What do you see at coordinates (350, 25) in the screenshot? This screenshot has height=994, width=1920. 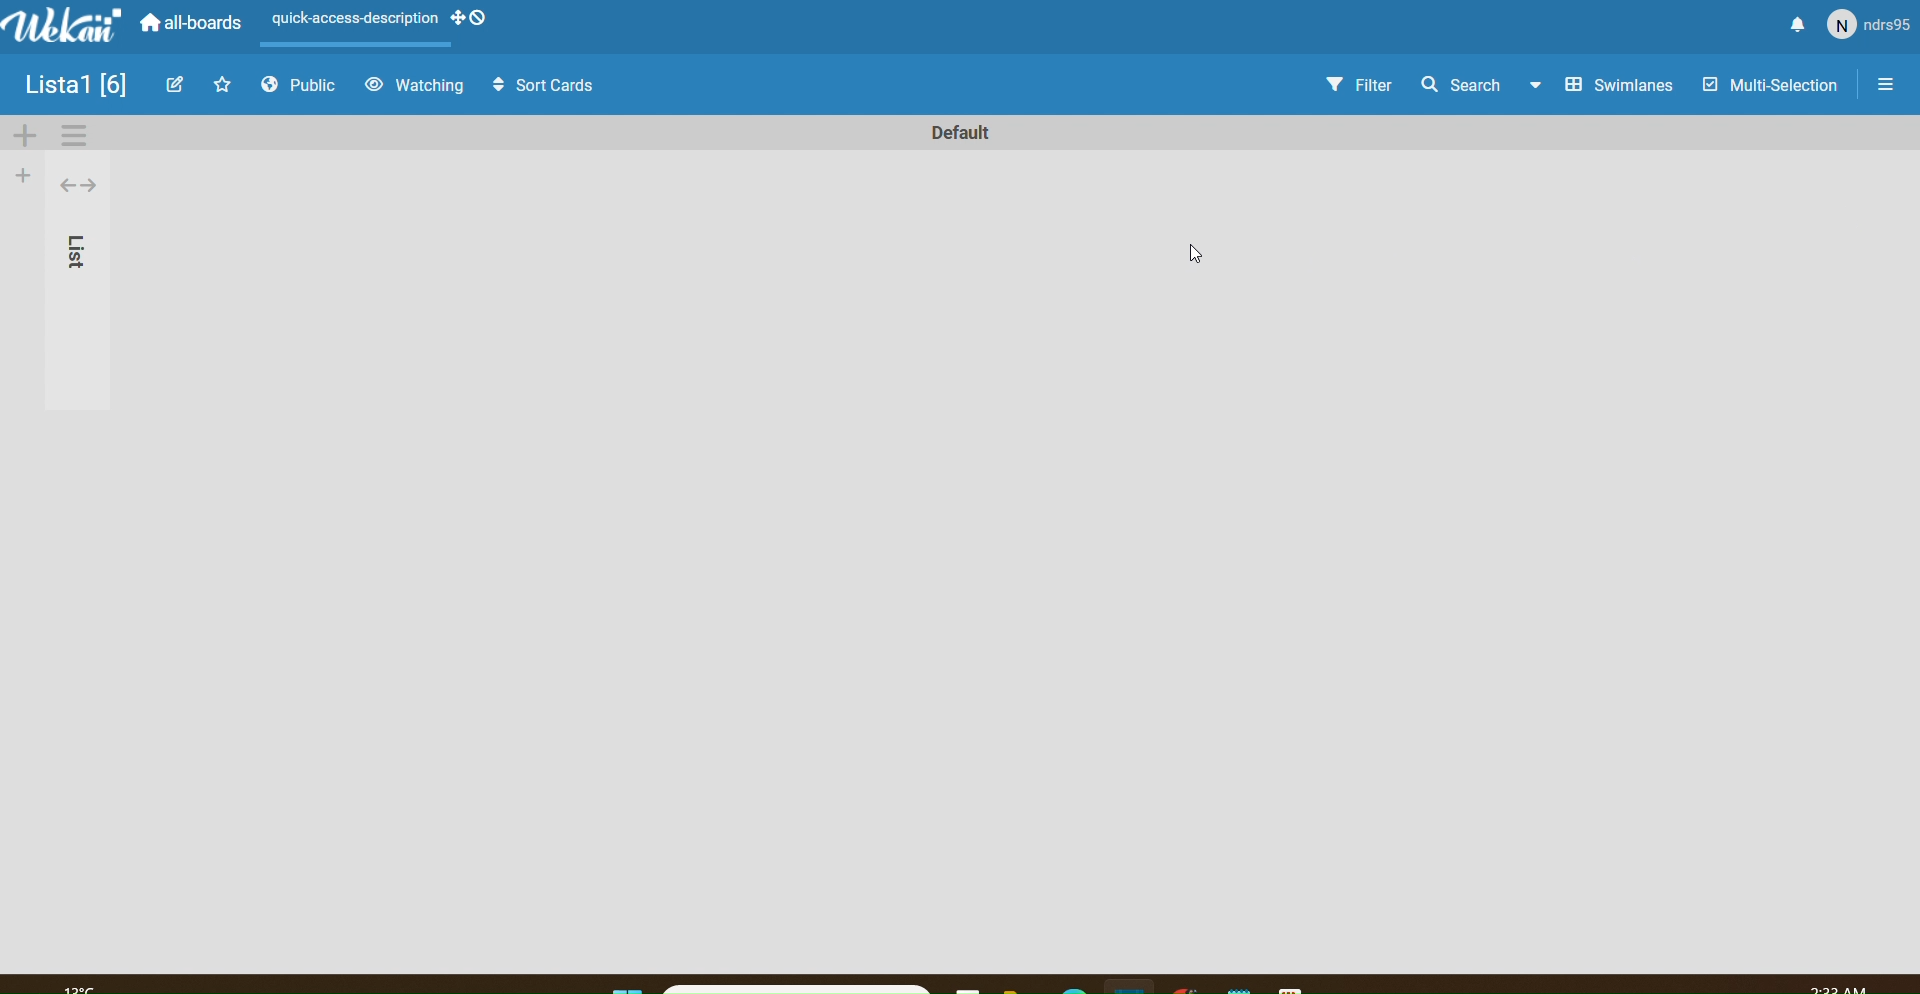 I see `Scene layout` at bounding box center [350, 25].